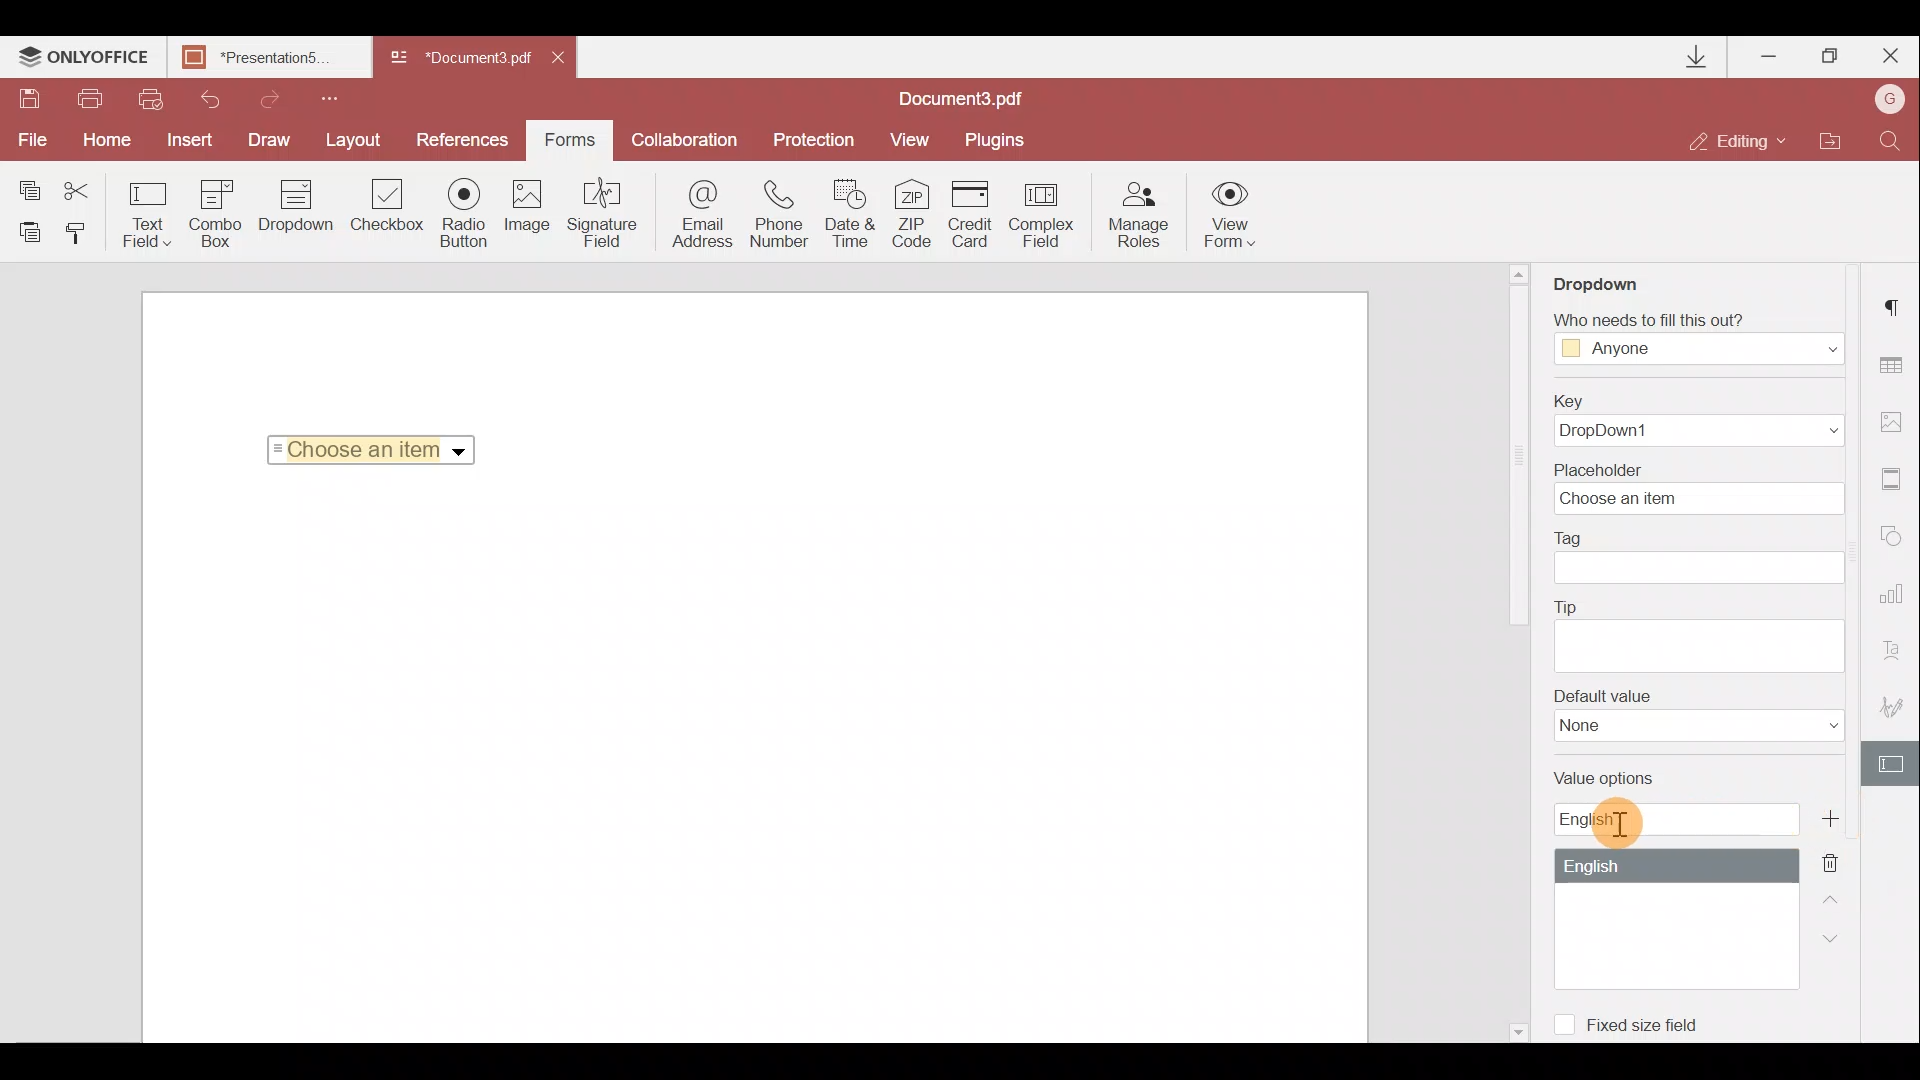 The image size is (1920, 1080). Describe the element at coordinates (1891, 139) in the screenshot. I see `Find` at that location.